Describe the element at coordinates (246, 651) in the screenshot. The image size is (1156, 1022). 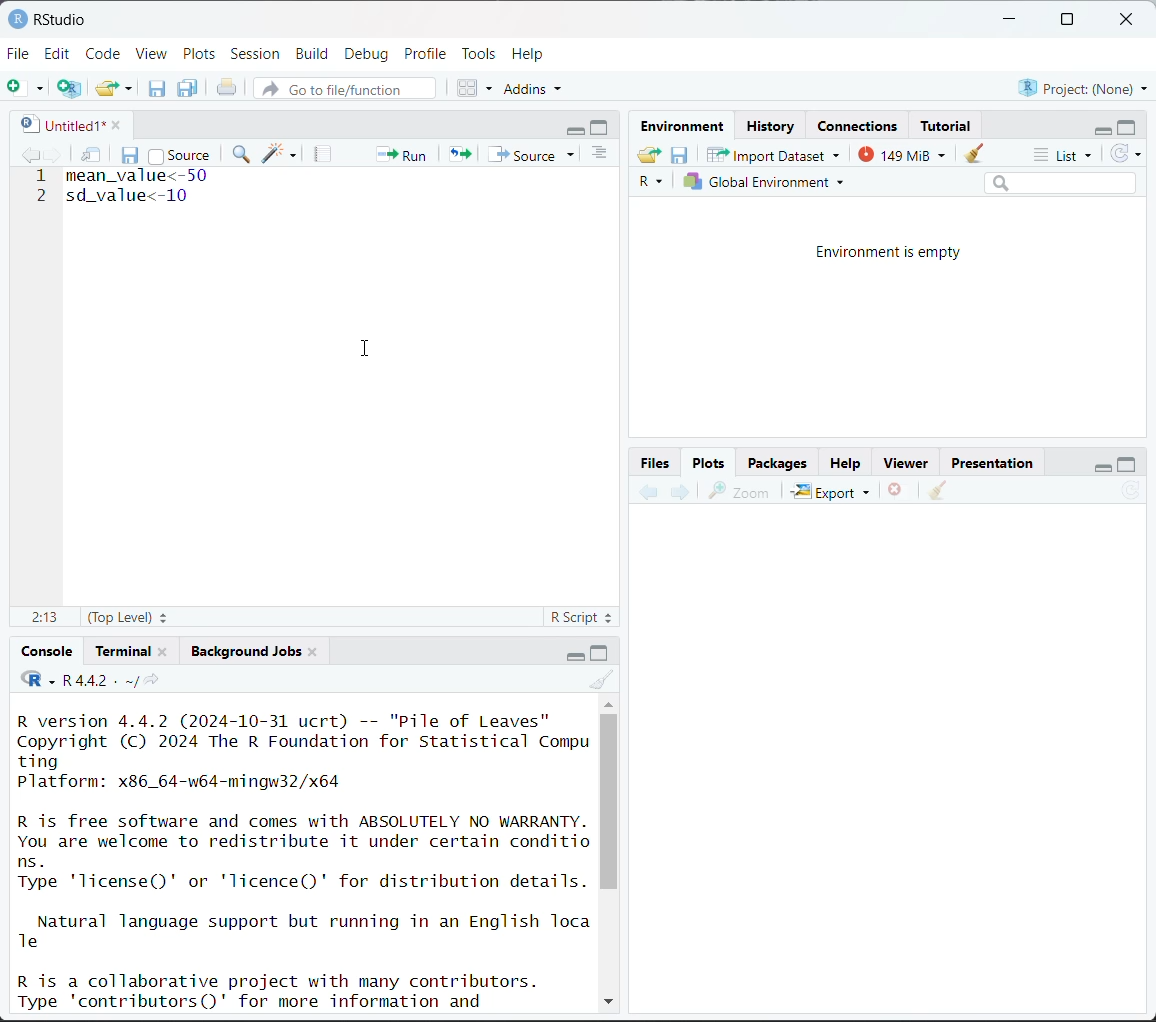
I see `Background jobs` at that location.